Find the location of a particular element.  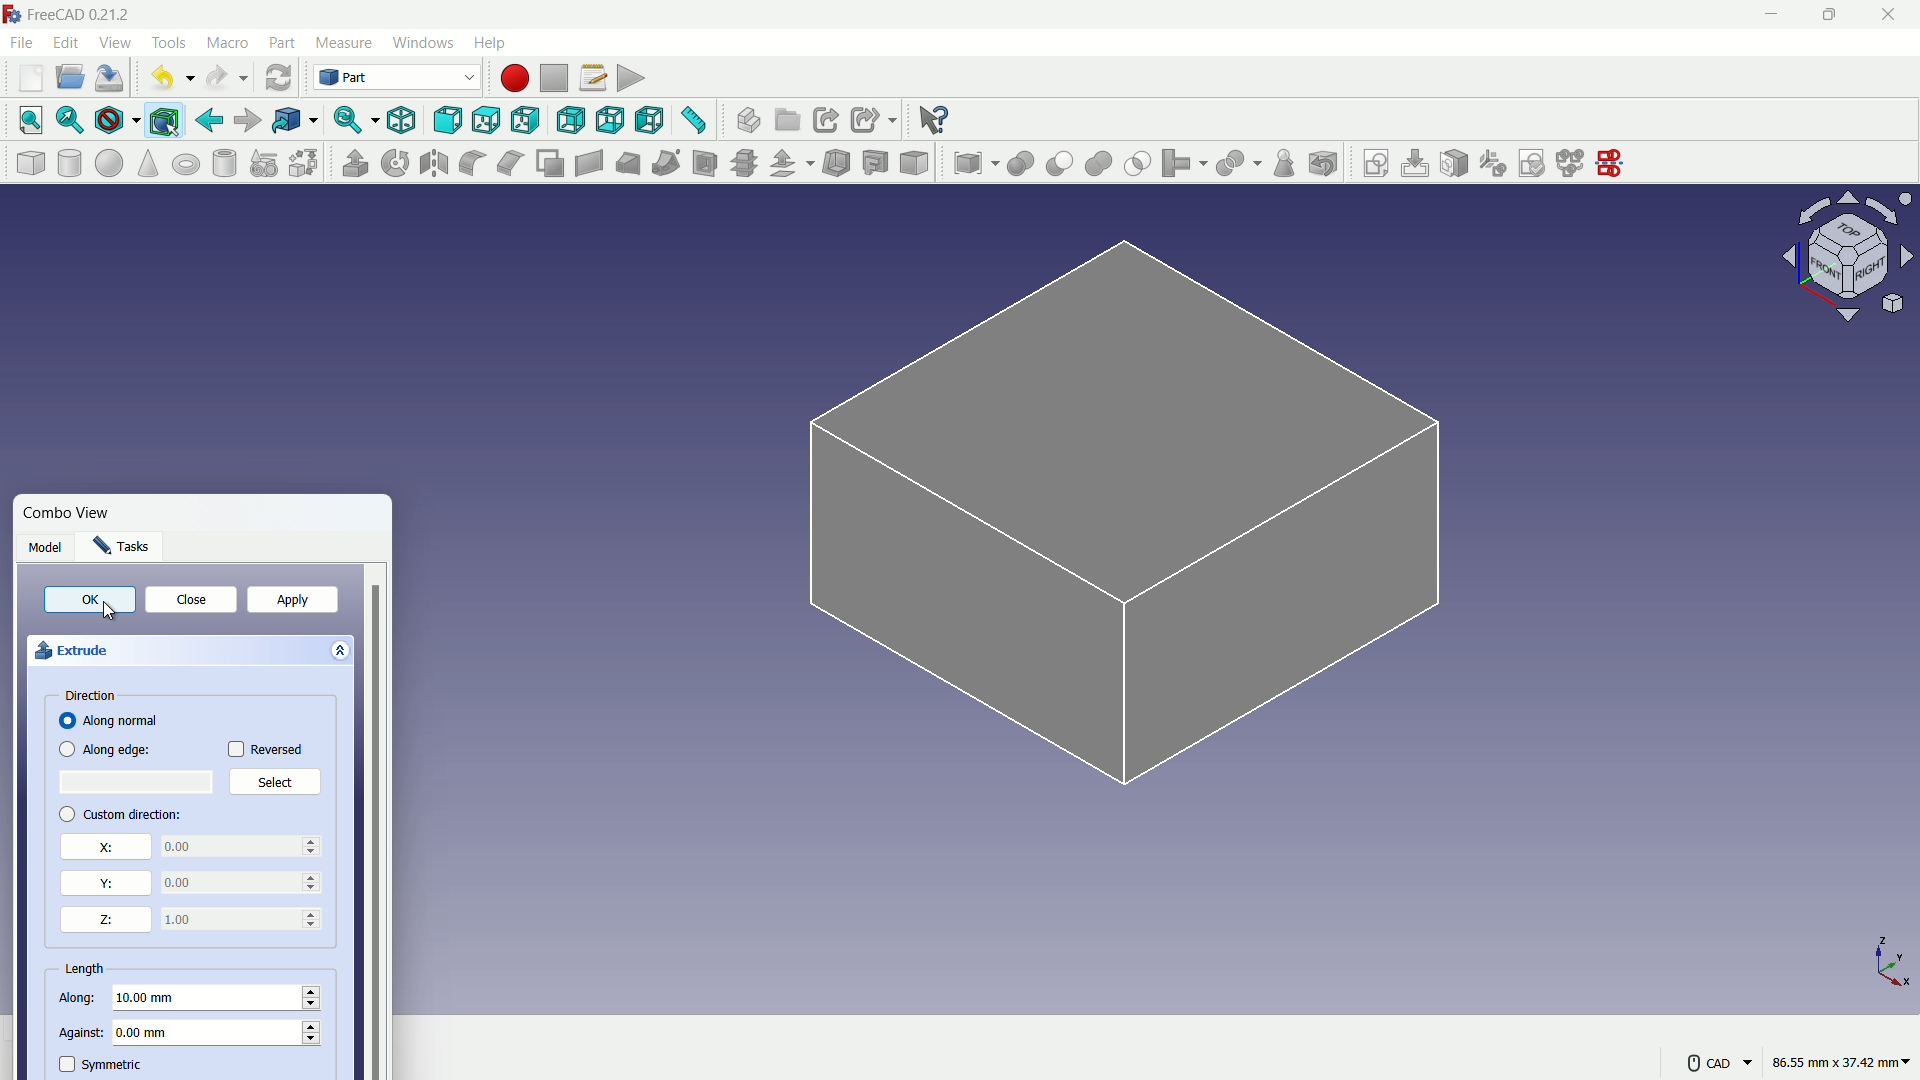

create link is located at coordinates (827, 120).